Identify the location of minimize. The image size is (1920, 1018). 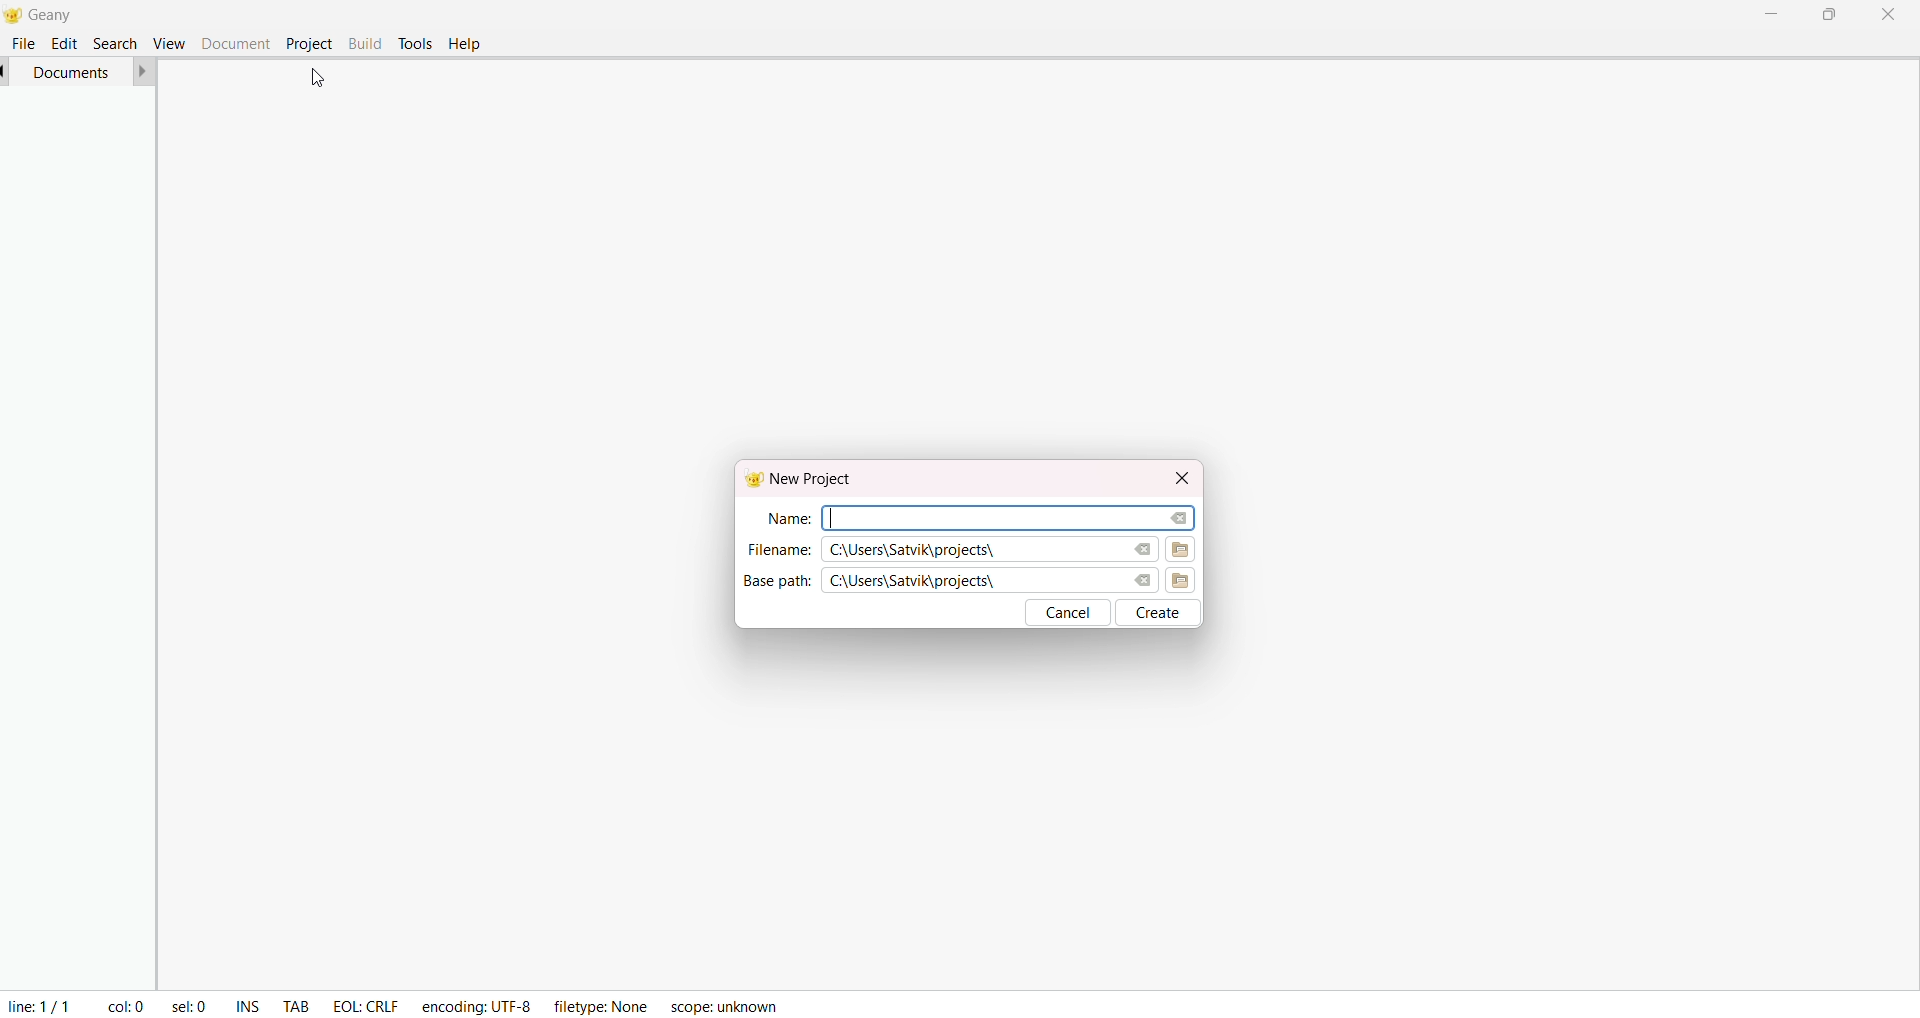
(1767, 11).